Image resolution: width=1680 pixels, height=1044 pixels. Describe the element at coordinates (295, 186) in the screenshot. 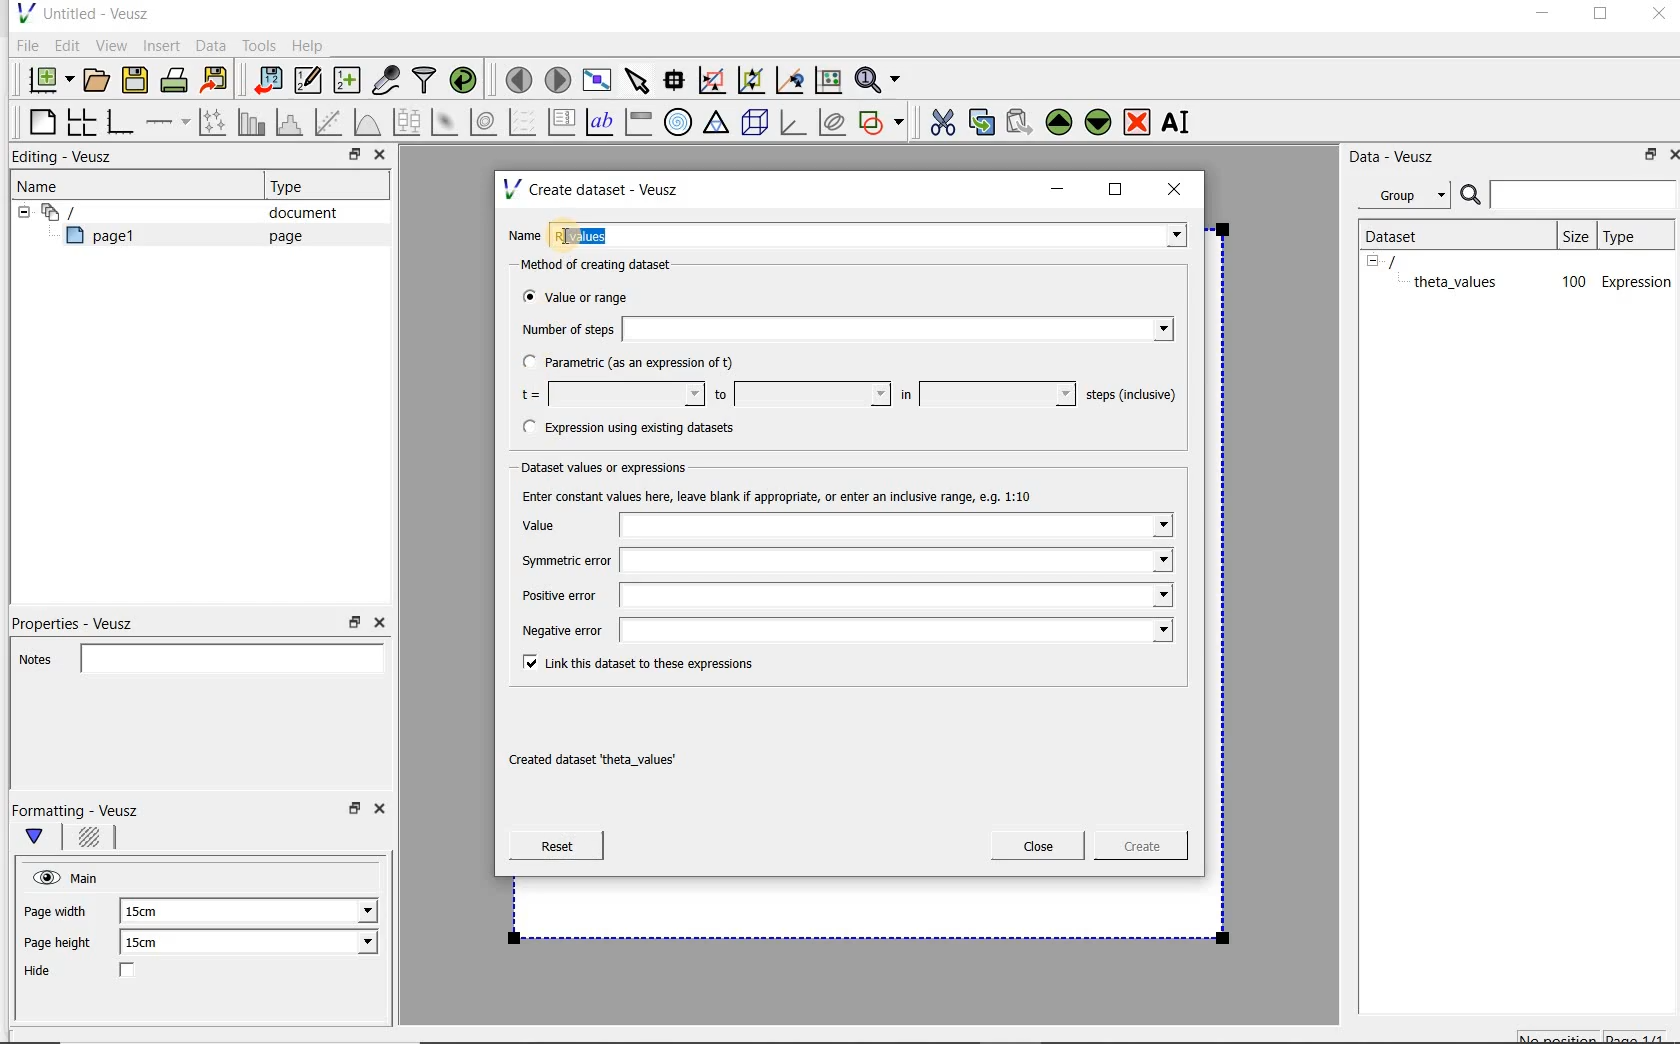

I see `Type` at that location.